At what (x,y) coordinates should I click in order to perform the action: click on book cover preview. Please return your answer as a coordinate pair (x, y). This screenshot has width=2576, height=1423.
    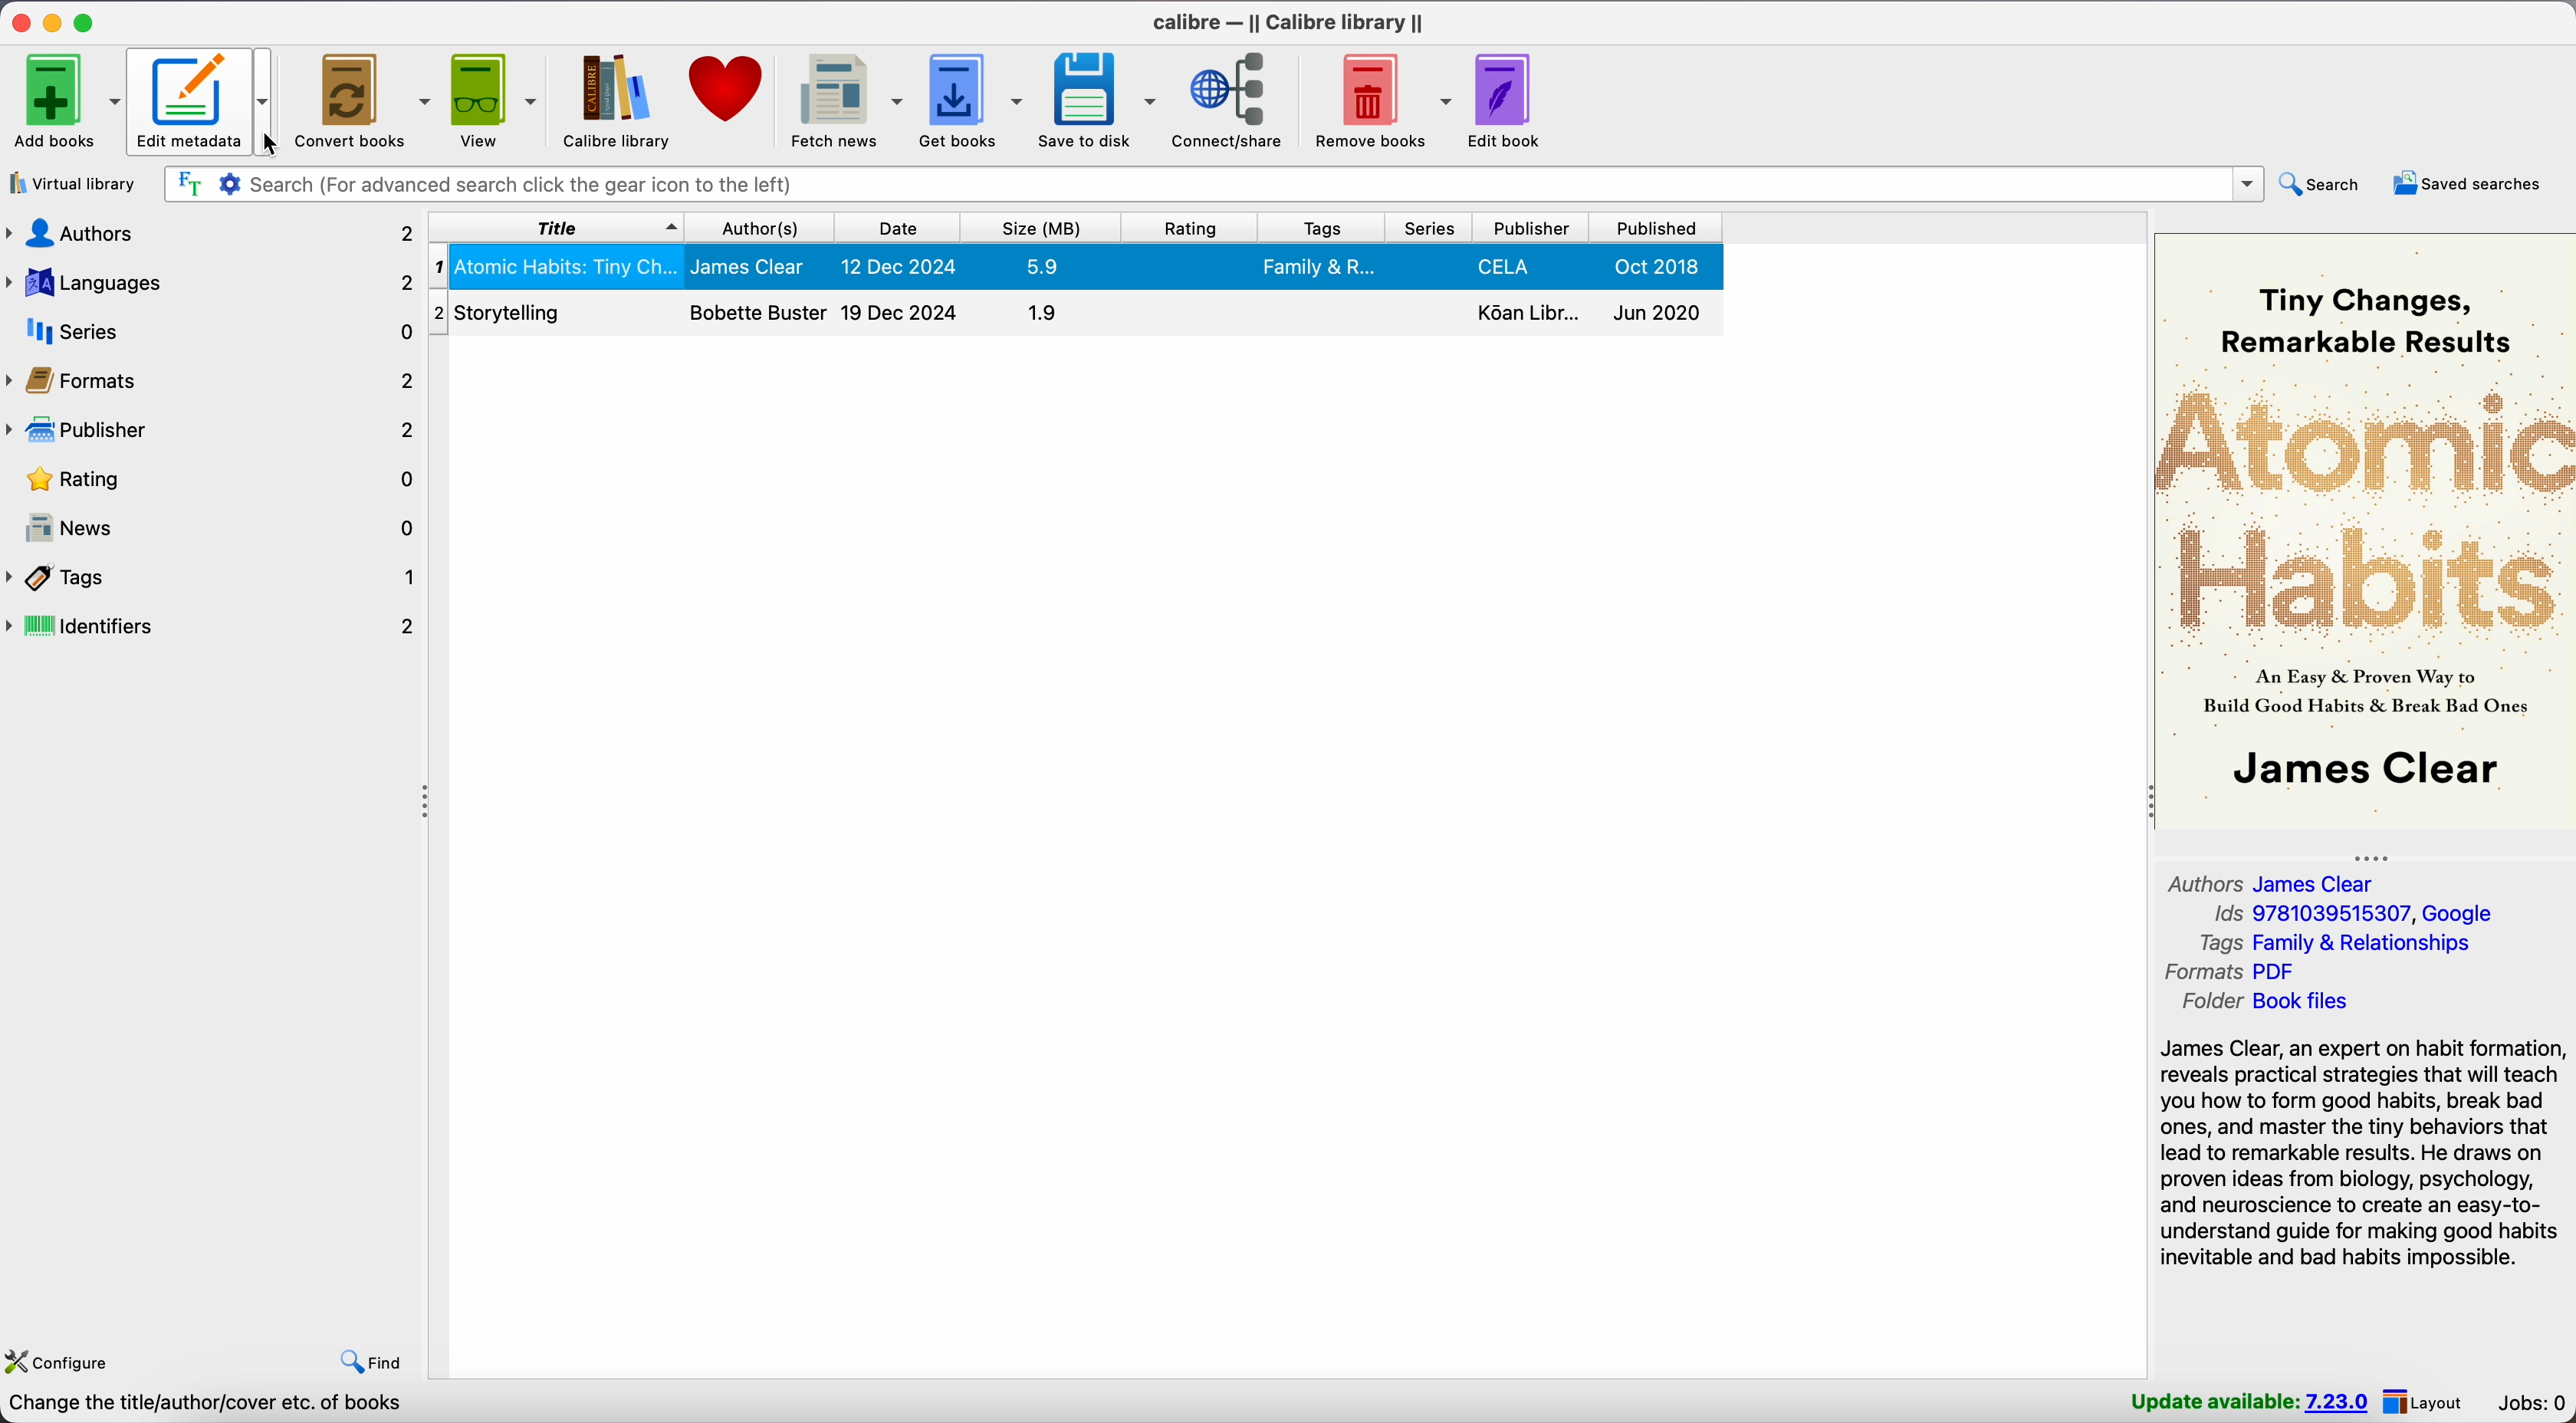
    Looking at the image, I should click on (2365, 531).